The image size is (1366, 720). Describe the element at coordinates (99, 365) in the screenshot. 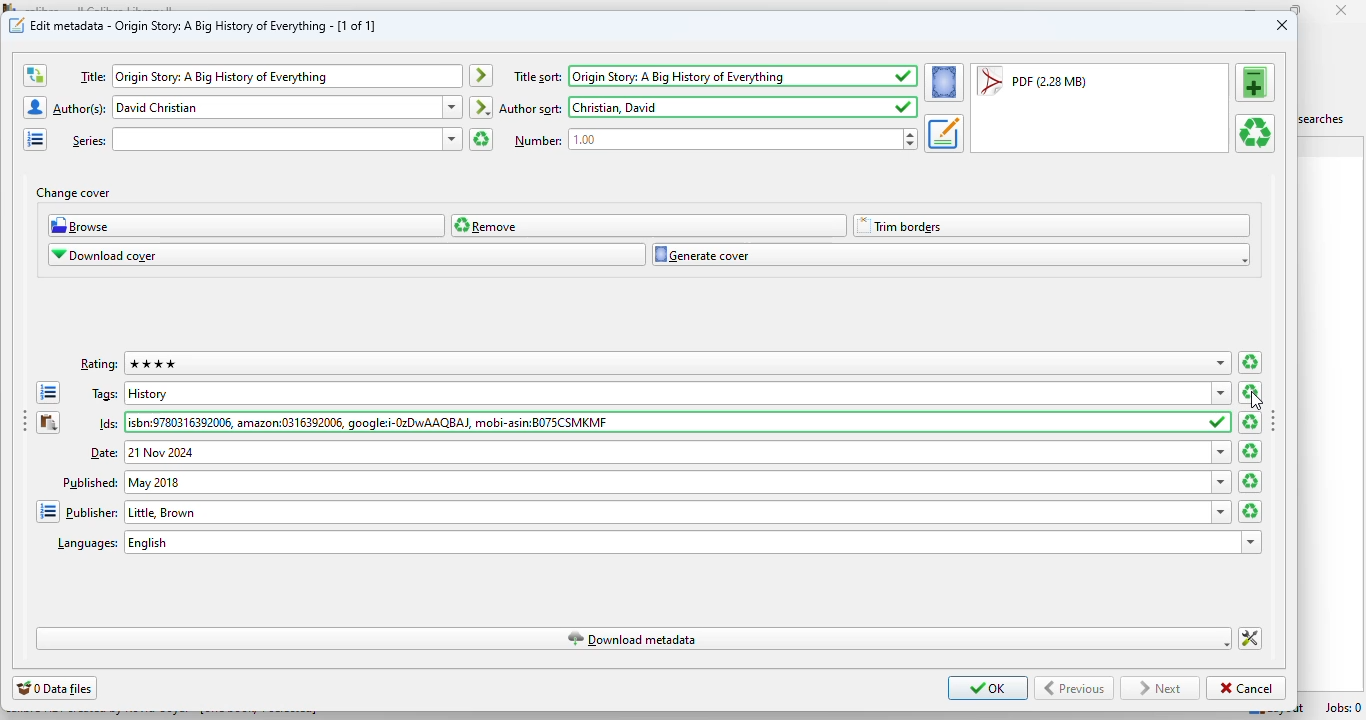

I see `text` at that location.